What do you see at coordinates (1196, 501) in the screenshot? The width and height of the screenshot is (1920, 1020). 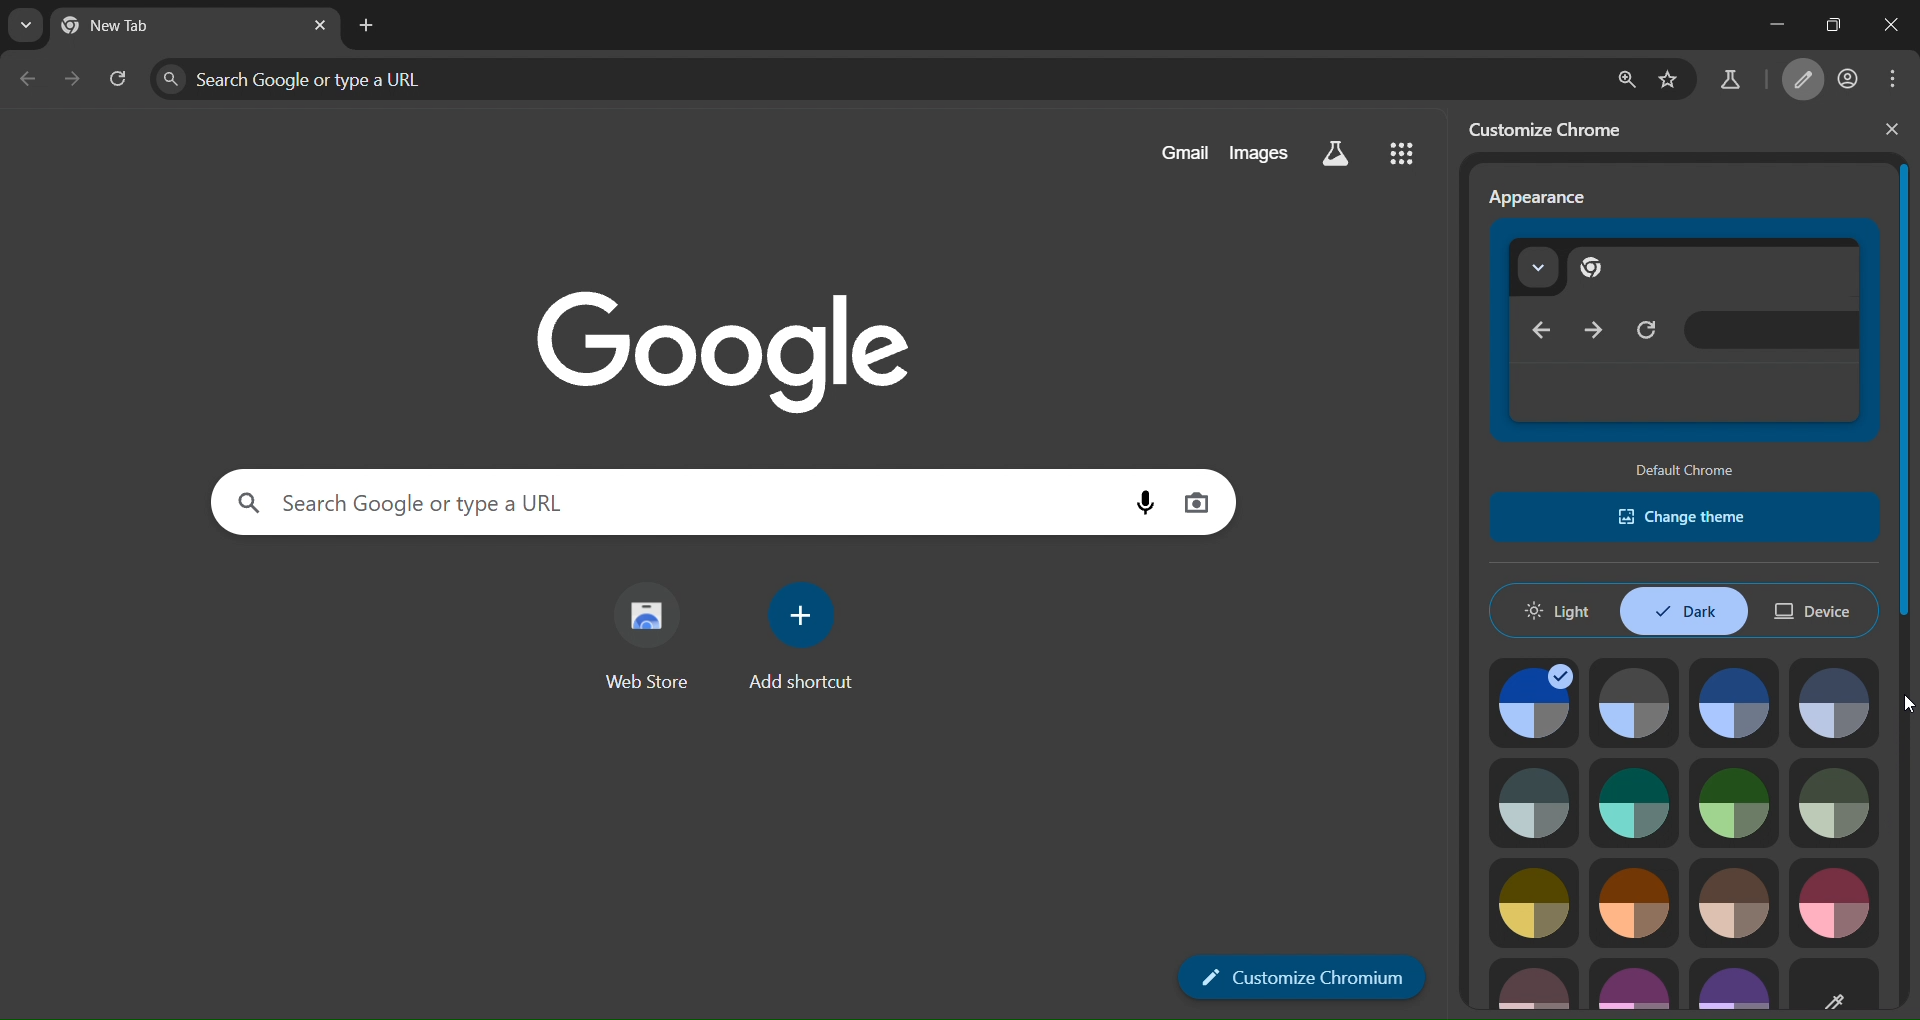 I see `image search` at bounding box center [1196, 501].